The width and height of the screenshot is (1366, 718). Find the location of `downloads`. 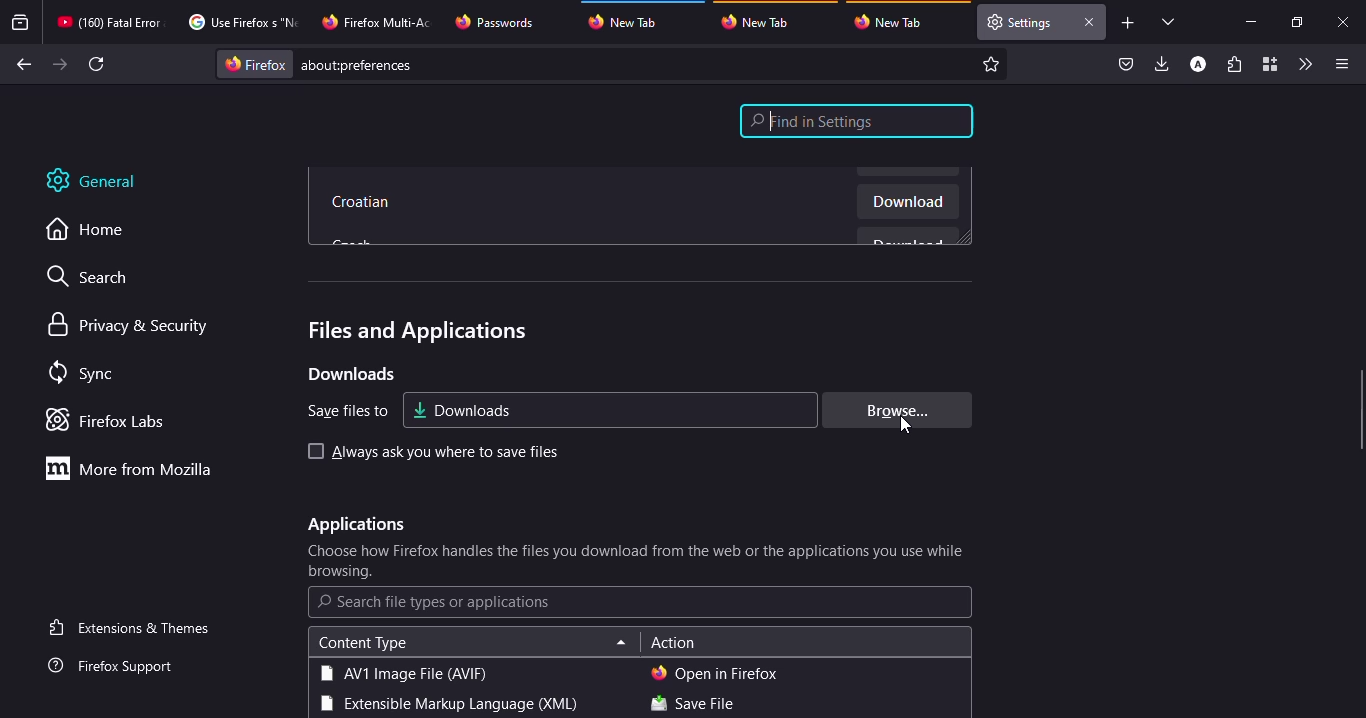

downloads is located at coordinates (1163, 63).